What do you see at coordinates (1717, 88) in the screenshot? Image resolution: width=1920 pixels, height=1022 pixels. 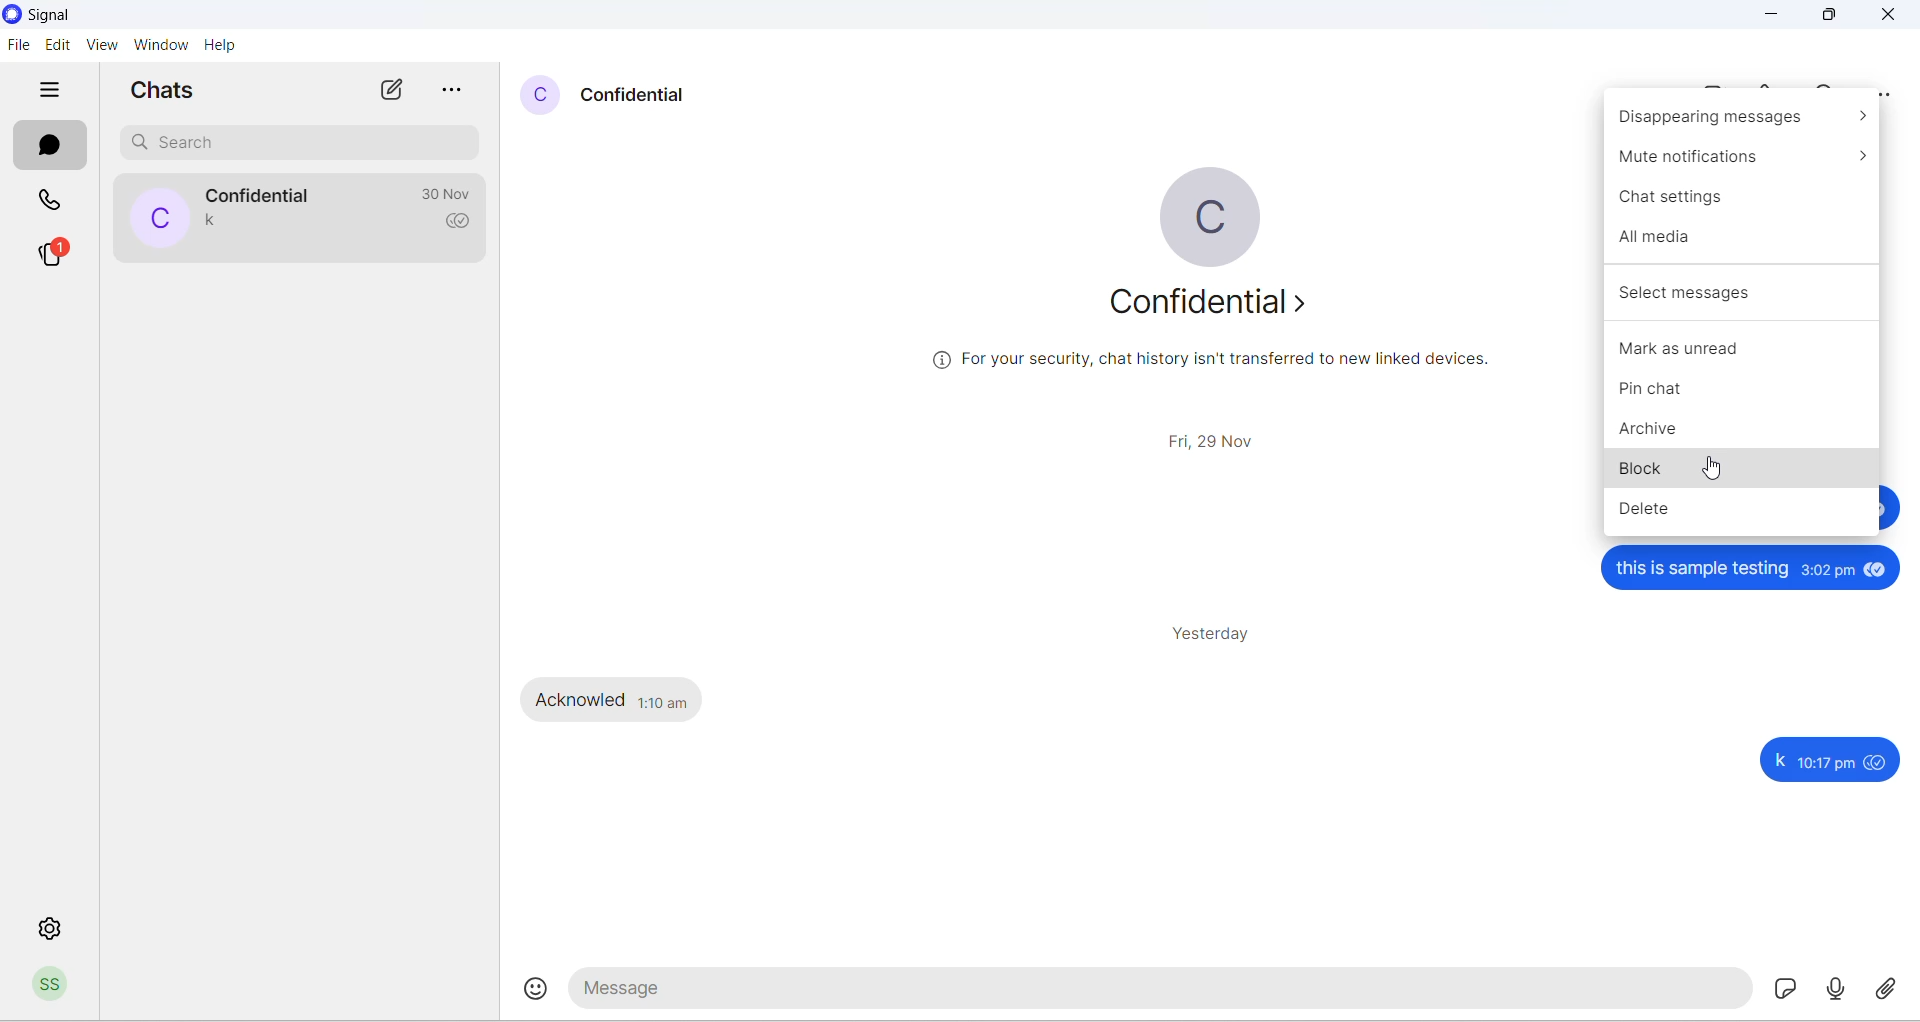 I see `video call` at bounding box center [1717, 88].